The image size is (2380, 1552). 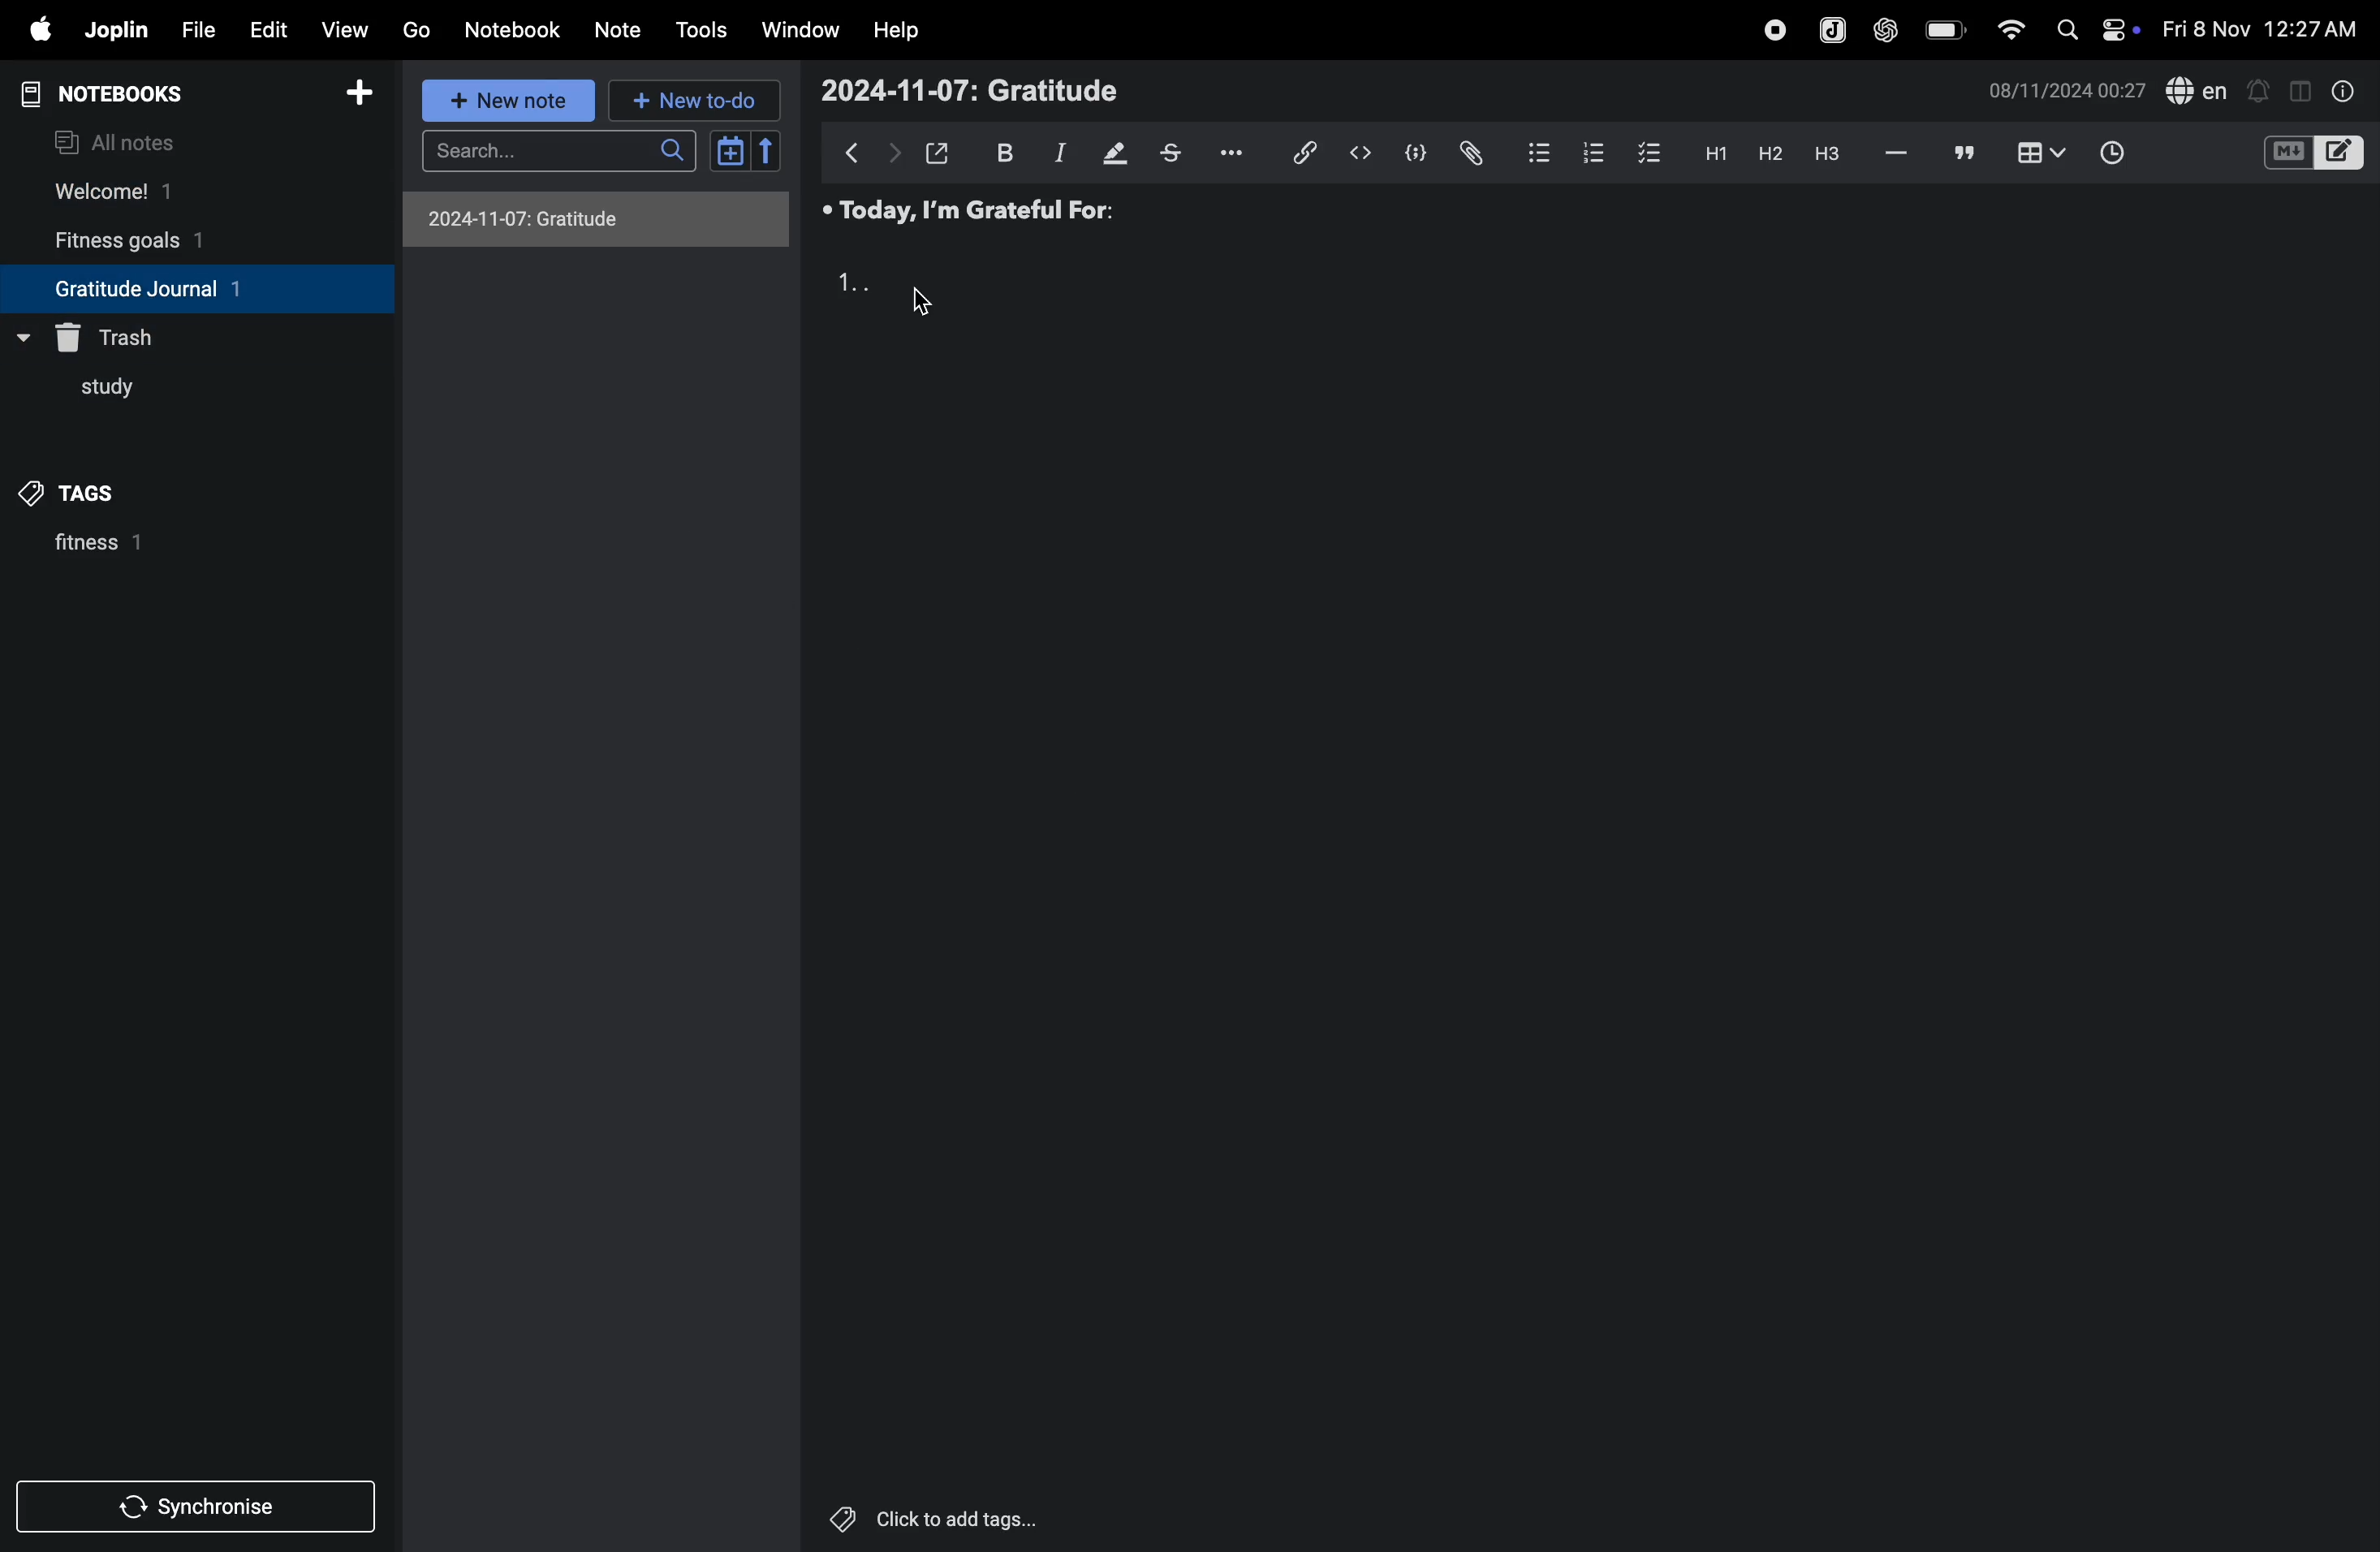 What do you see at coordinates (1832, 32) in the screenshot?
I see `joplin menu` at bounding box center [1832, 32].